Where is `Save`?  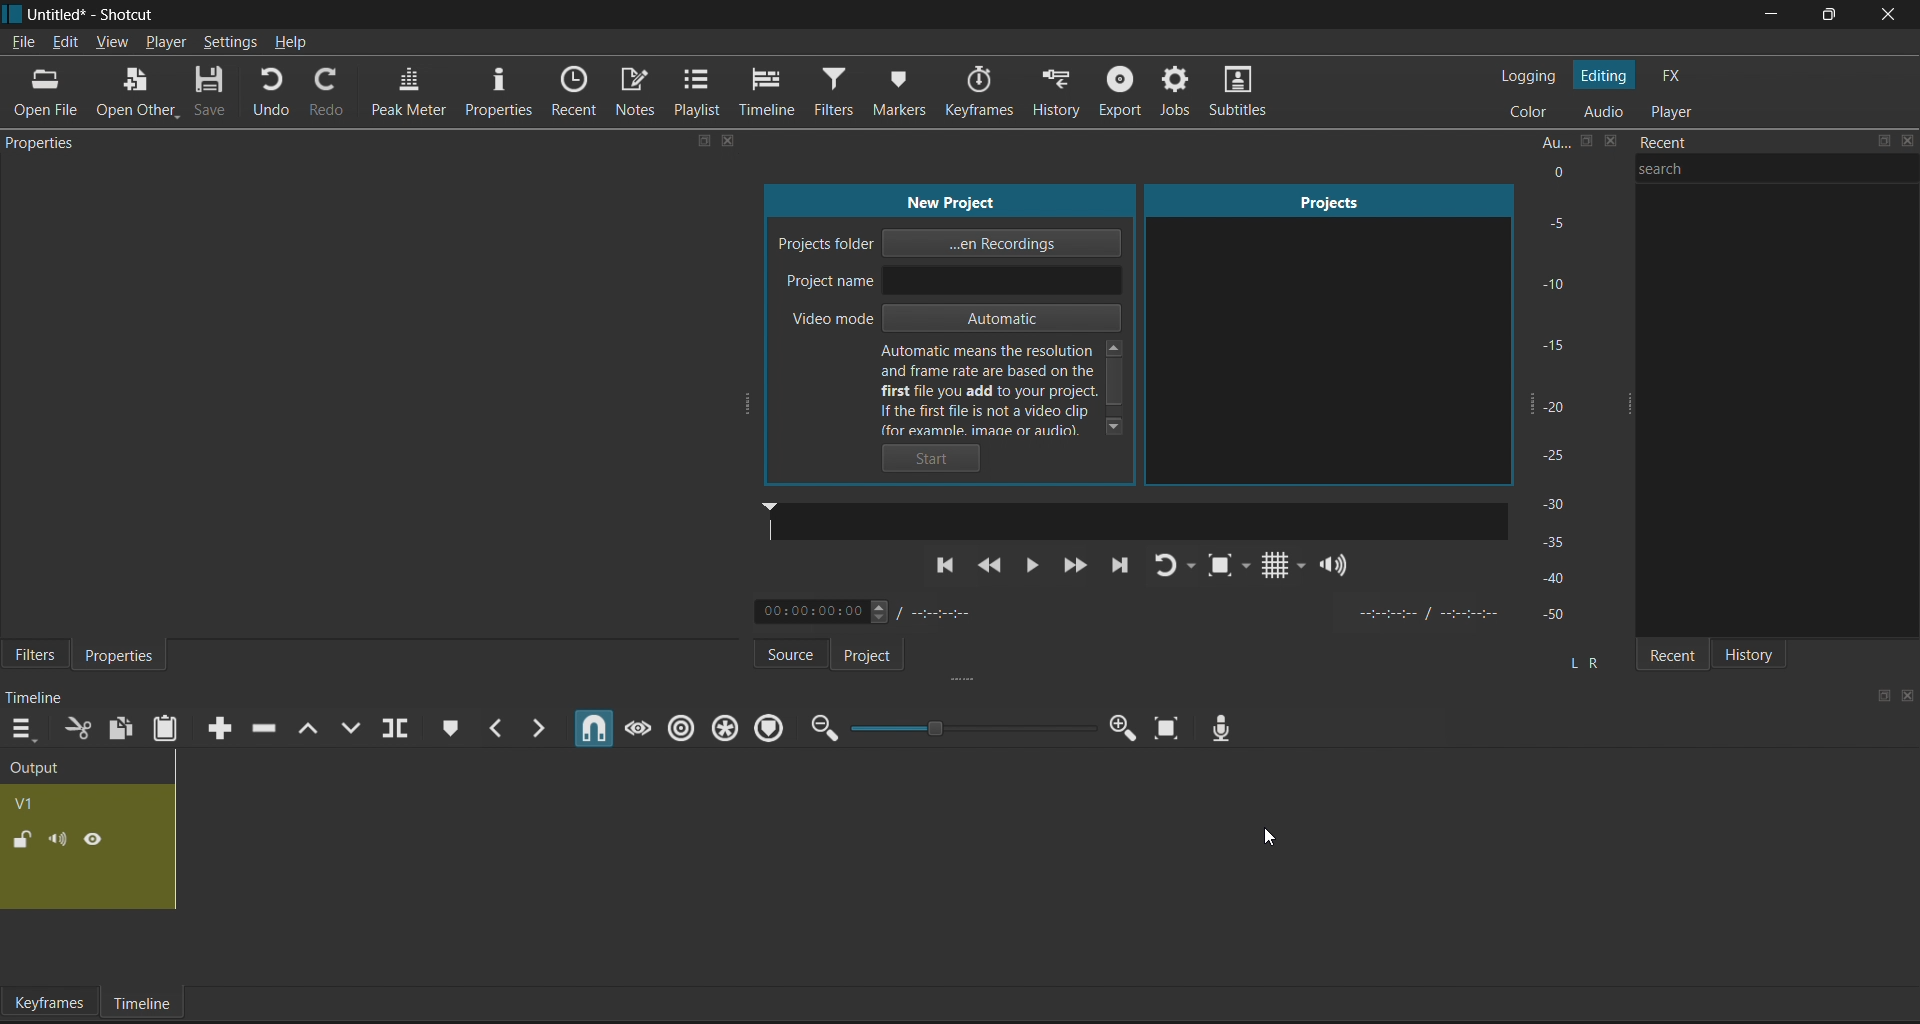 Save is located at coordinates (212, 94).